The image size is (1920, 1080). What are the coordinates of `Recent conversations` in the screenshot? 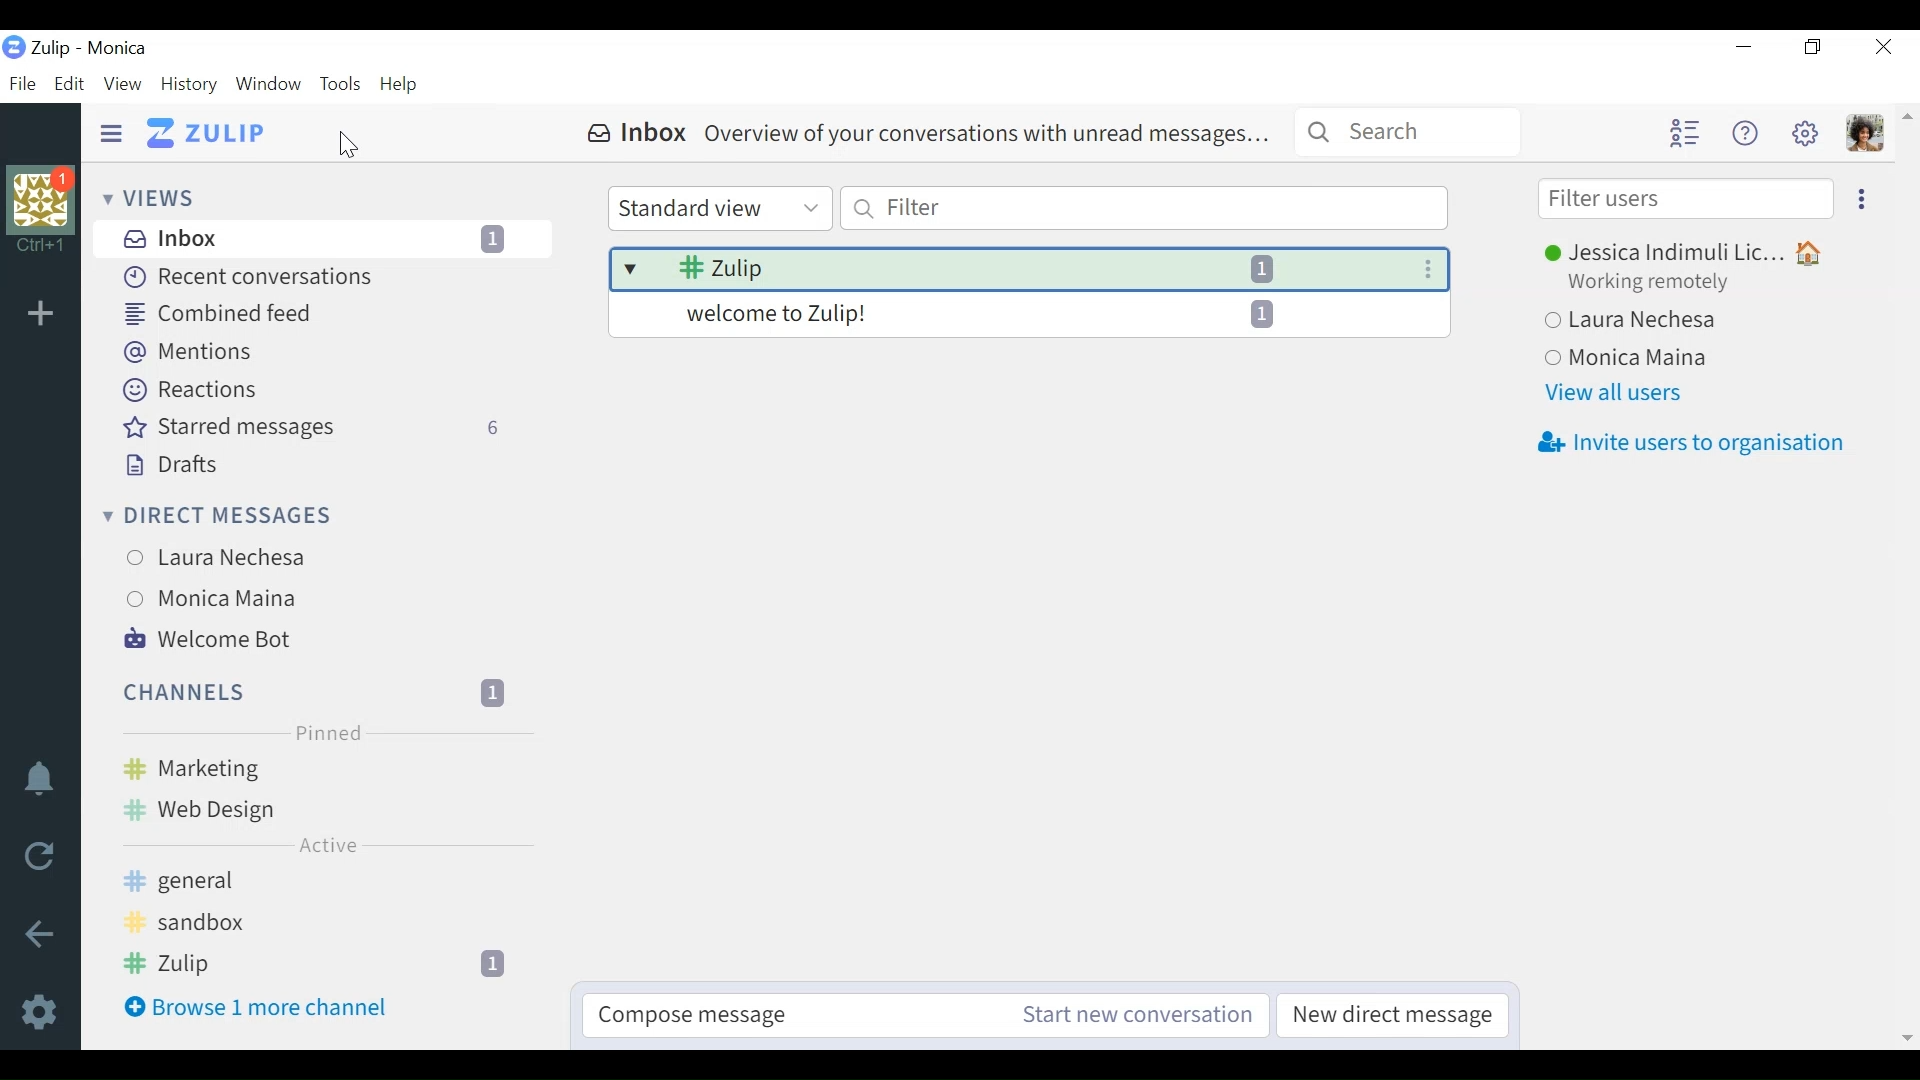 It's located at (245, 278).